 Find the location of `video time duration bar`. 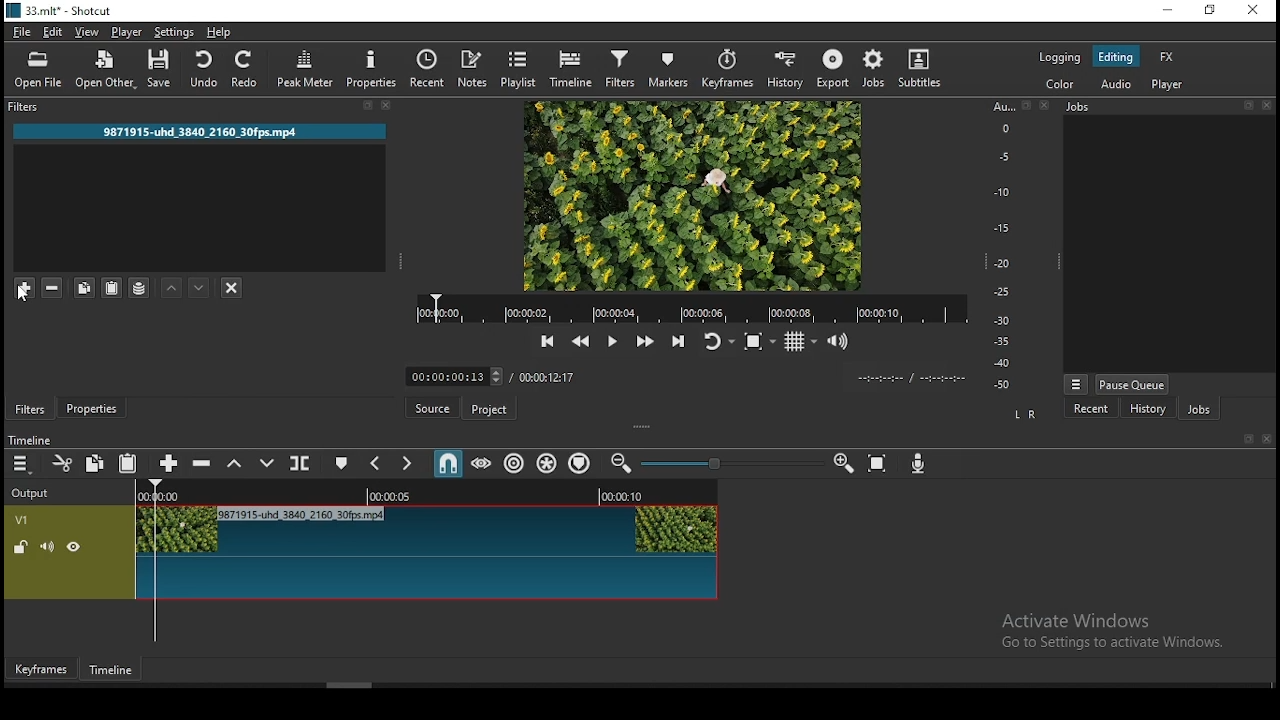

video time duration bar is located at coordinates (427, 492).